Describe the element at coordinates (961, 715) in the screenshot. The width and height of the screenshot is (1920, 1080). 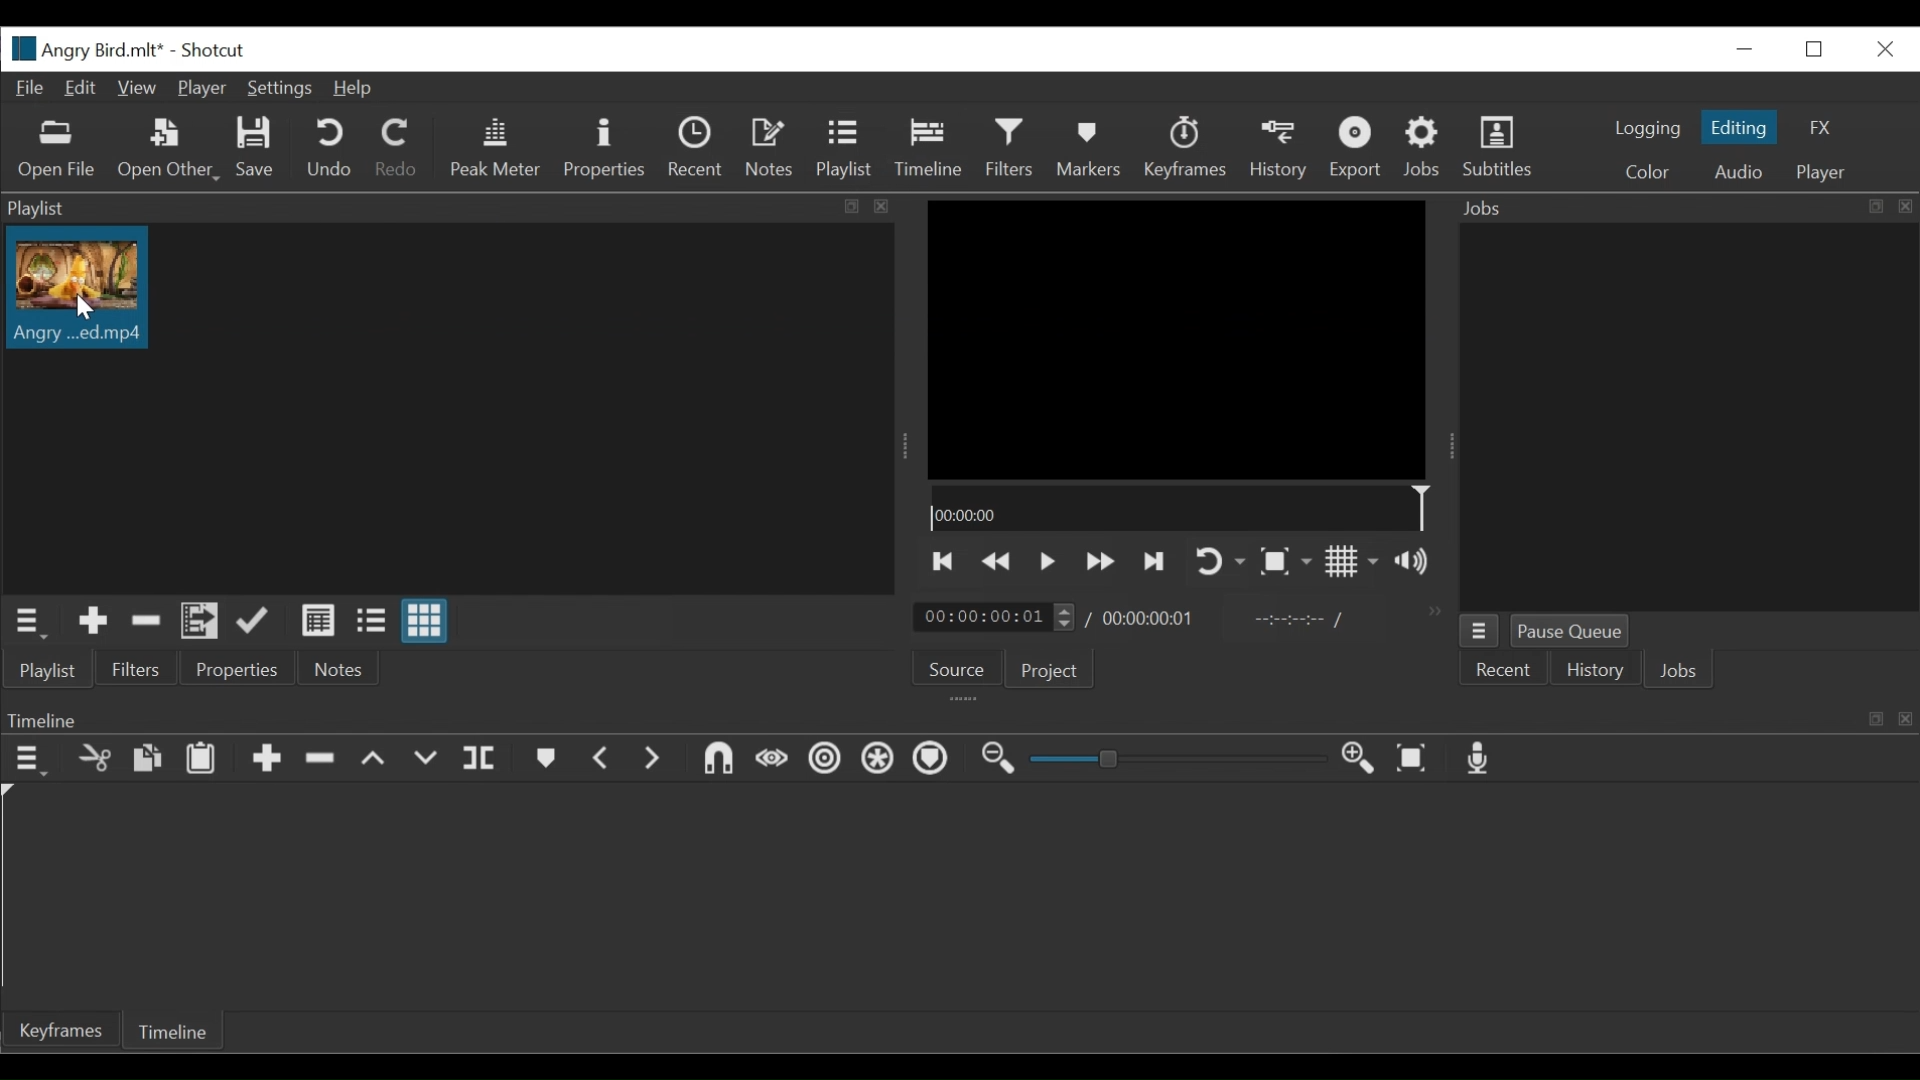
I see `Timeline Panel` at that location.